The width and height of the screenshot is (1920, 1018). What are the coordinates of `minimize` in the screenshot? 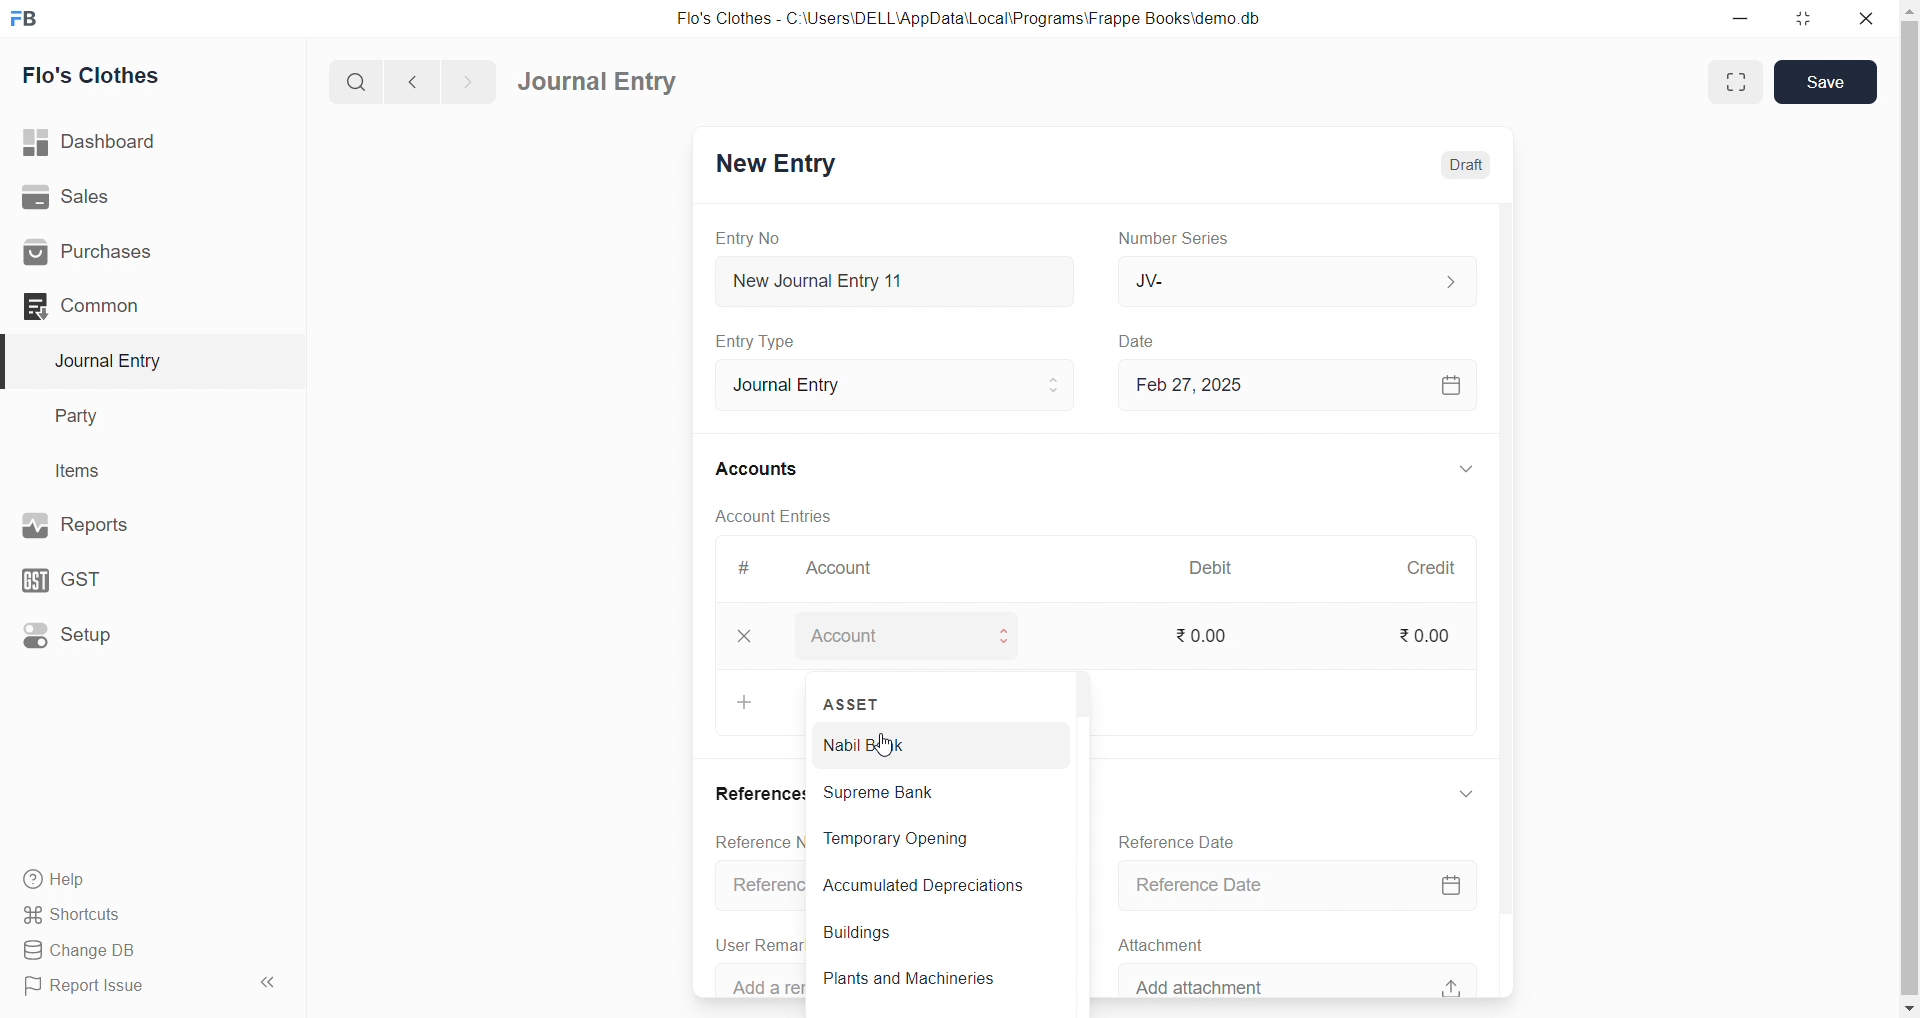 It's located at (1734, 19).